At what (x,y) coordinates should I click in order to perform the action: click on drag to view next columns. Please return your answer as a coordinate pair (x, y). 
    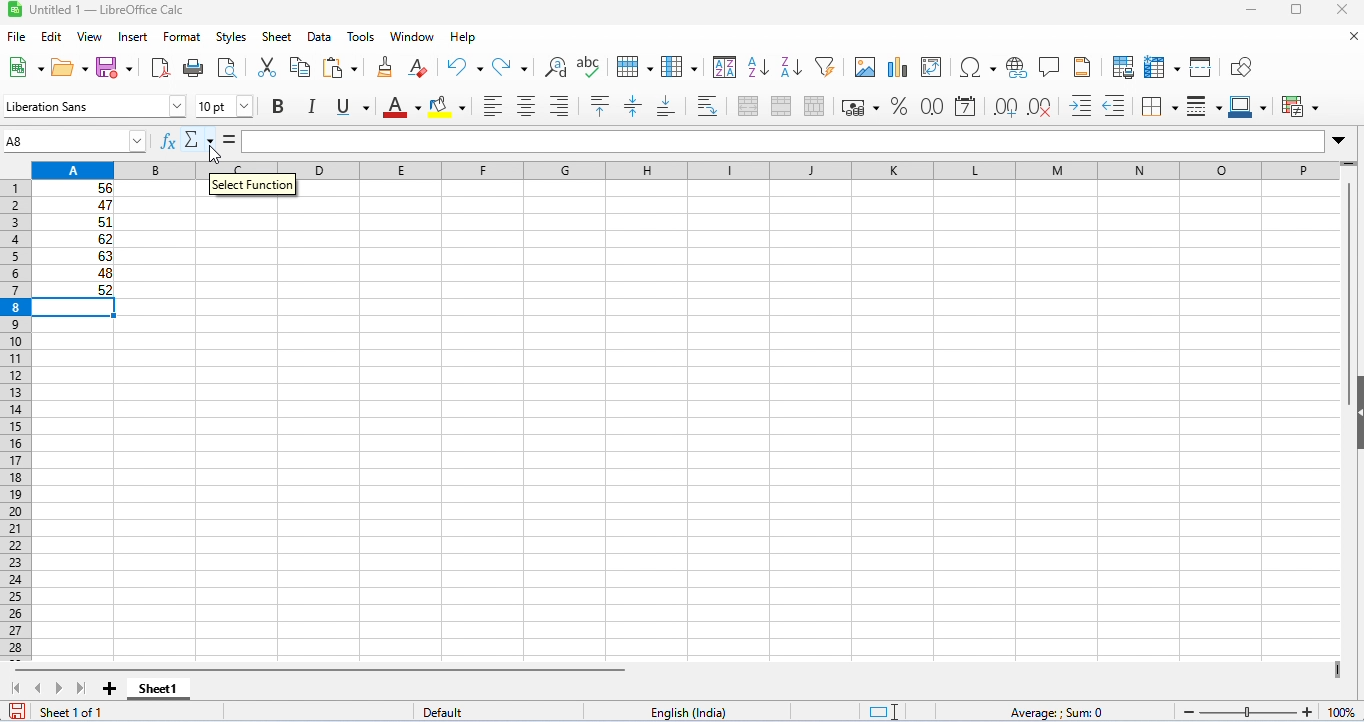
    Looking at the image, I should click on (1341, 671).